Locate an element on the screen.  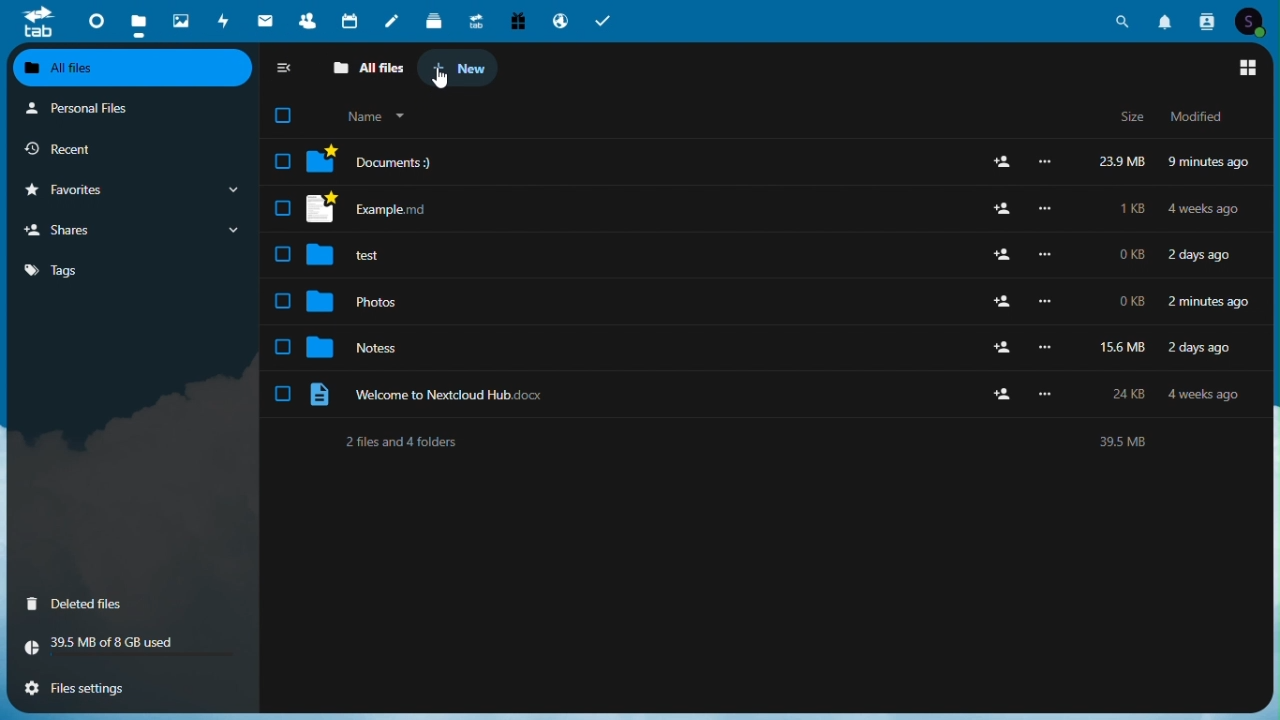
select is located at coordinates (281, 348).